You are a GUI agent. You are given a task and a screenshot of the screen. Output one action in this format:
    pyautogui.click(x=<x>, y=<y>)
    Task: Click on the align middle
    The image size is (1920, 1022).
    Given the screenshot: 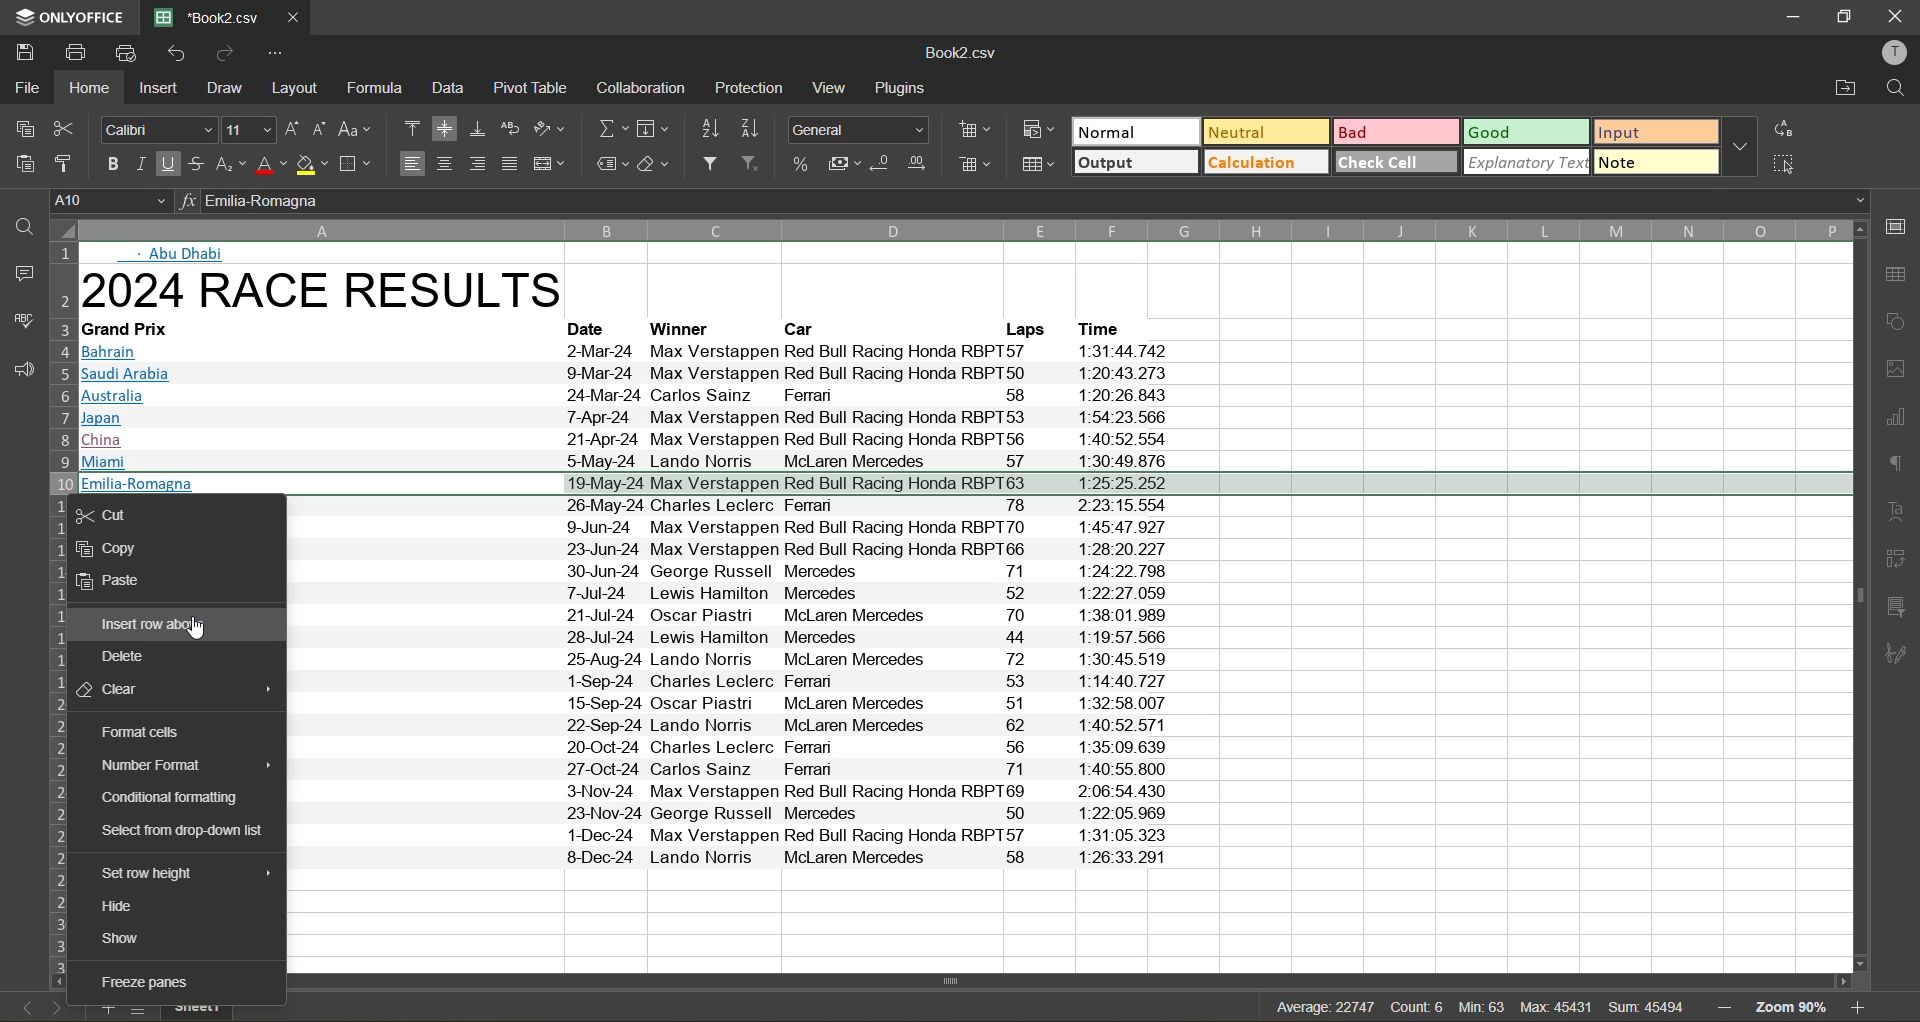 What is the action you would take?
    pyautogui.click(x=444, y=129)
    